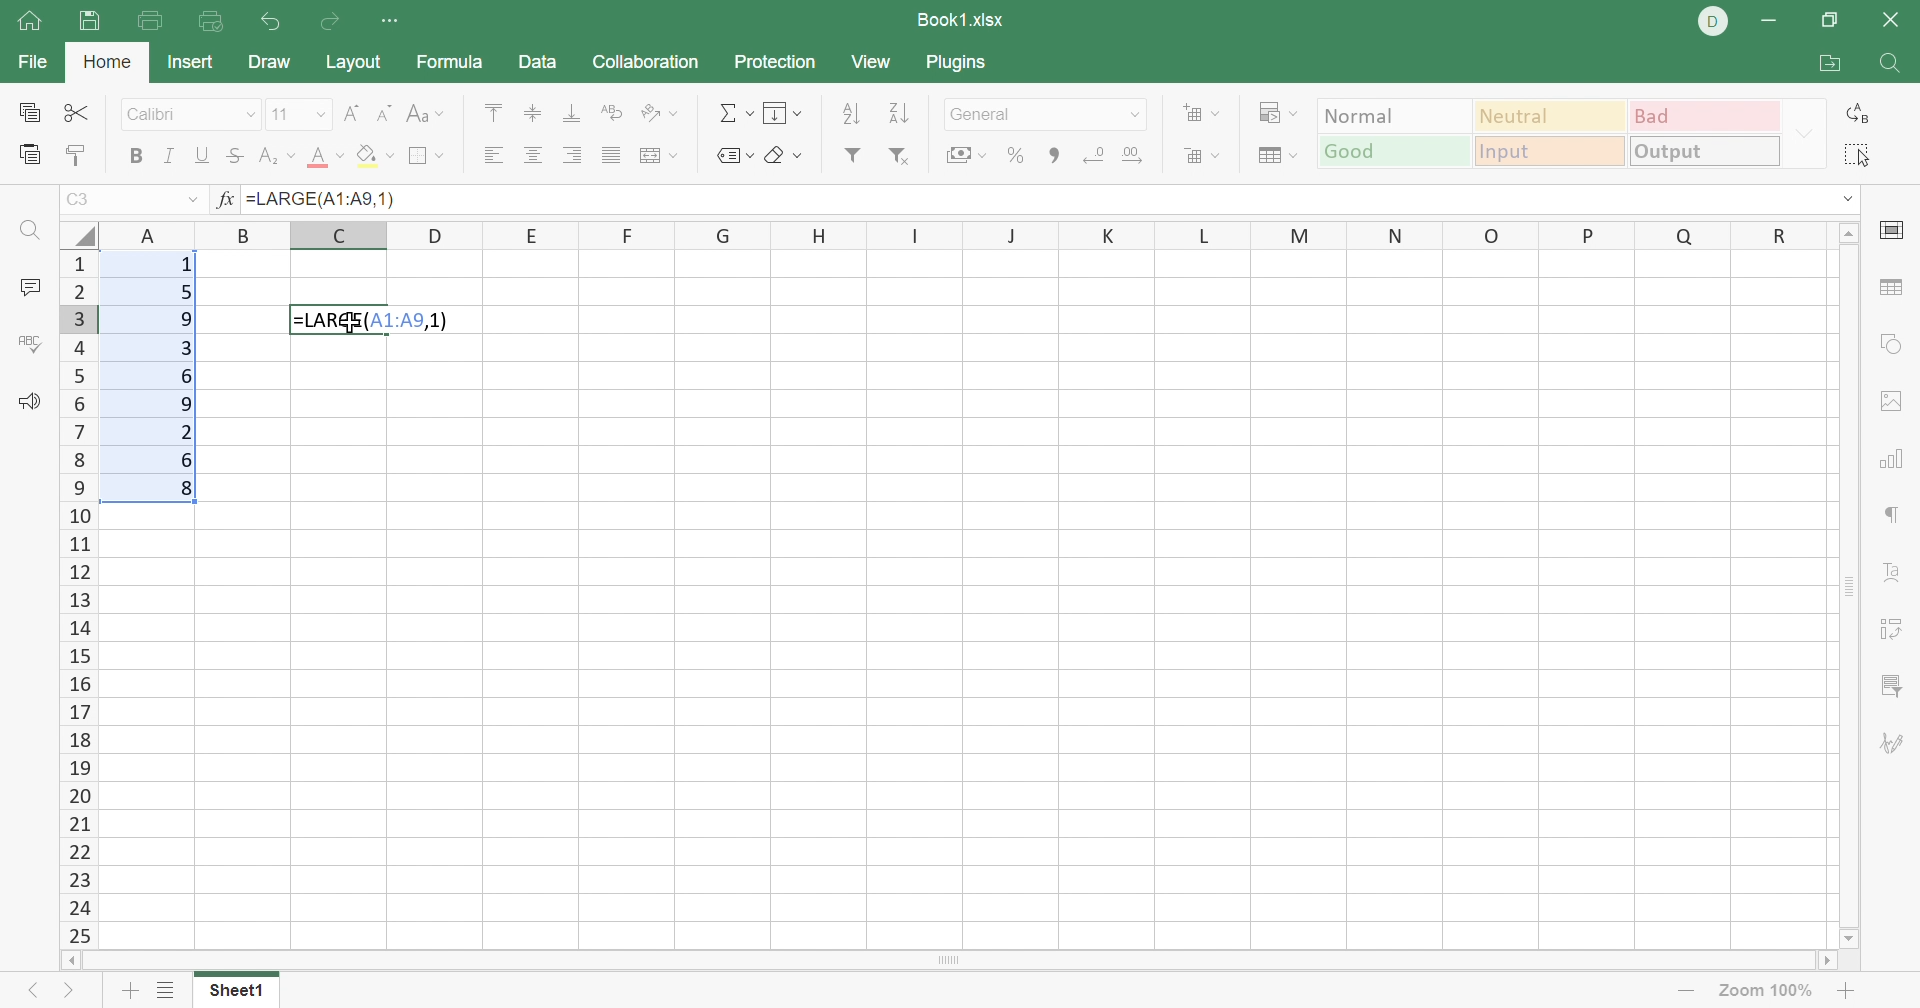  What do you see at coordinates (535, 157) in the screenshot?
I see `Align Center` at bounding box center [535, 157].